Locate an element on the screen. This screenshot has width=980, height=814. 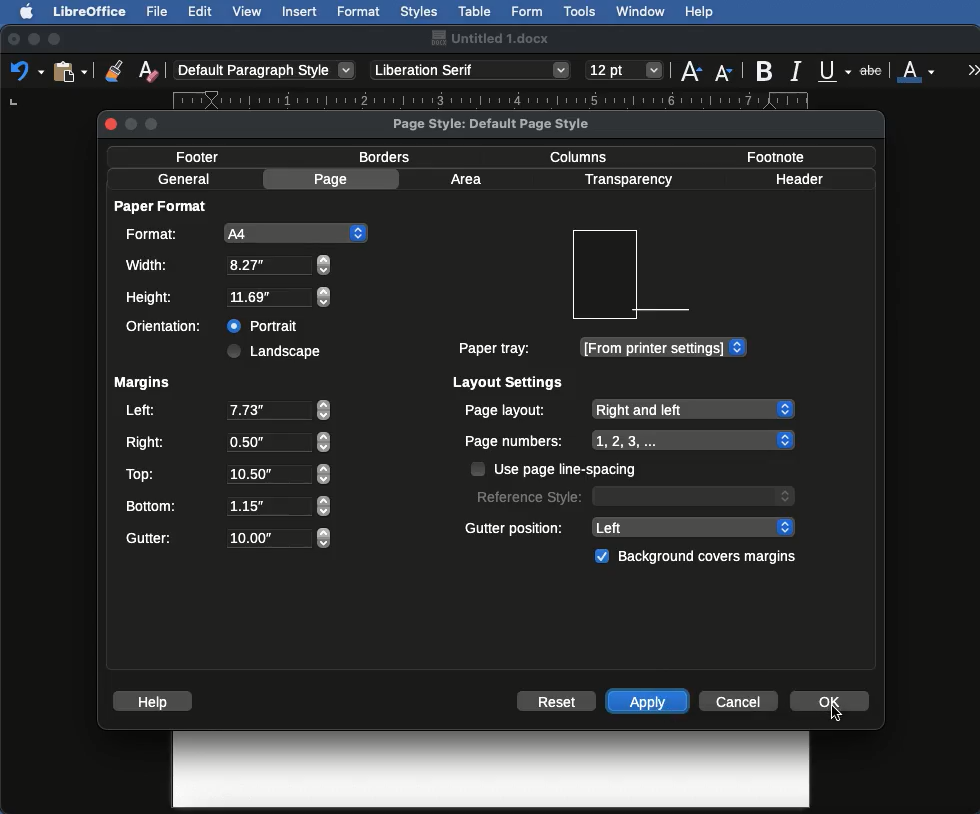
Layout settings is located at coordinates (509, 382).